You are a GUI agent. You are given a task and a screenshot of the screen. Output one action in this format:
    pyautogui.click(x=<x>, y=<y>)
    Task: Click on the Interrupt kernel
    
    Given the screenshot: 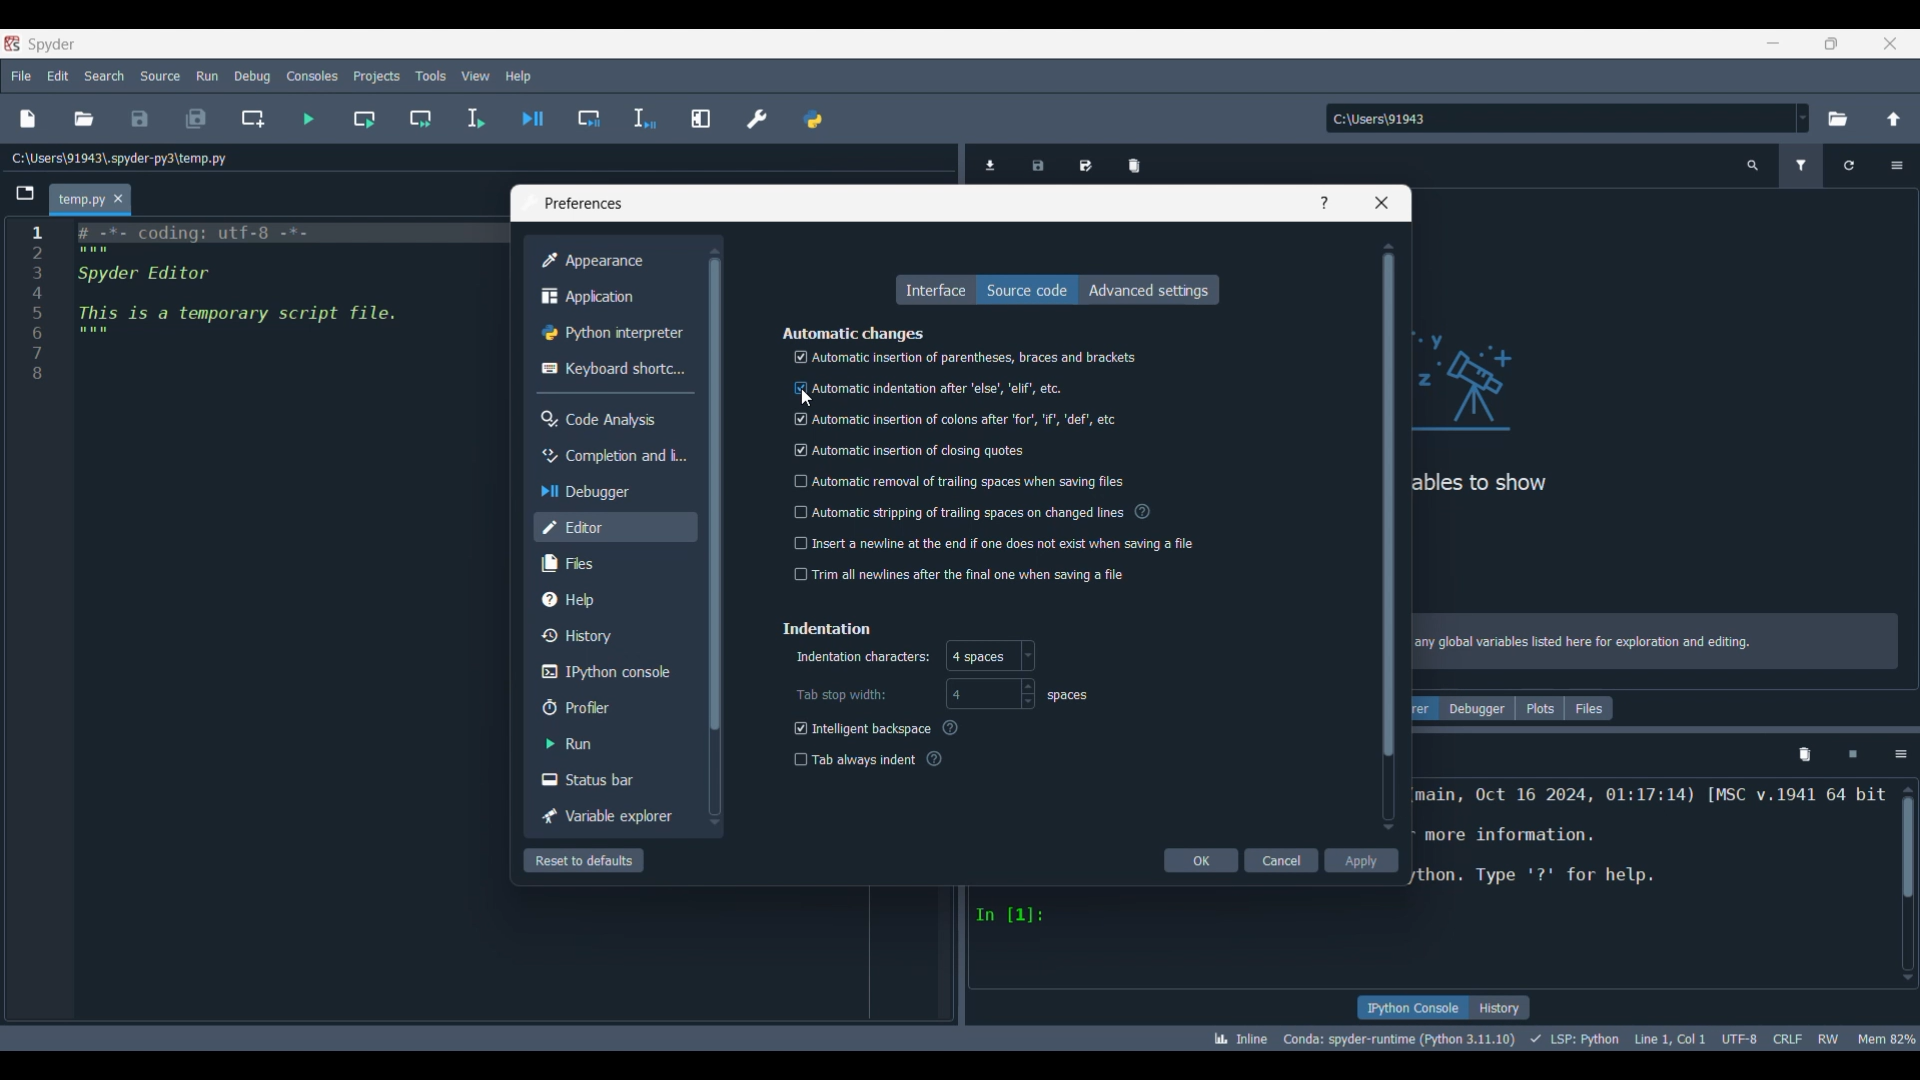 What is the action you would take?
    pyautogui.click(x=1853, y=755)
    